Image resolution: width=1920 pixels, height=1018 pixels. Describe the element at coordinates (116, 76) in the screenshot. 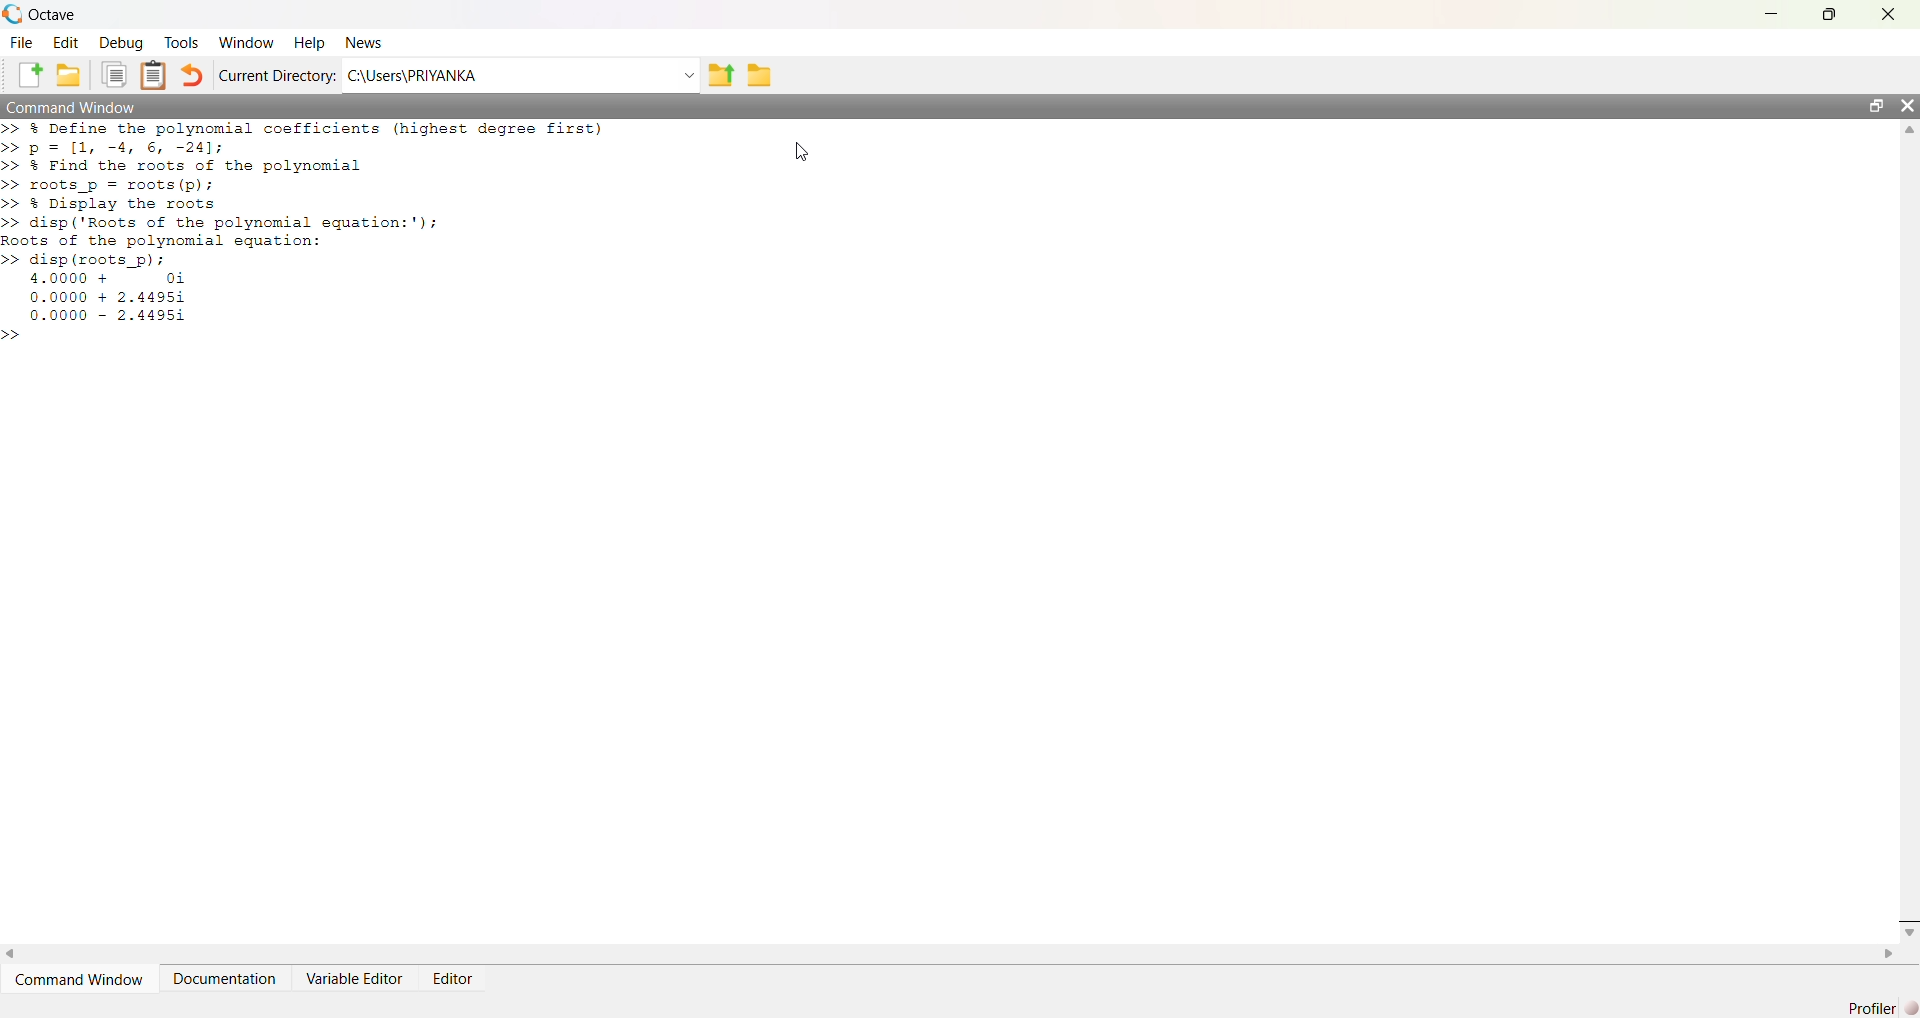

I see `Files` at that location.